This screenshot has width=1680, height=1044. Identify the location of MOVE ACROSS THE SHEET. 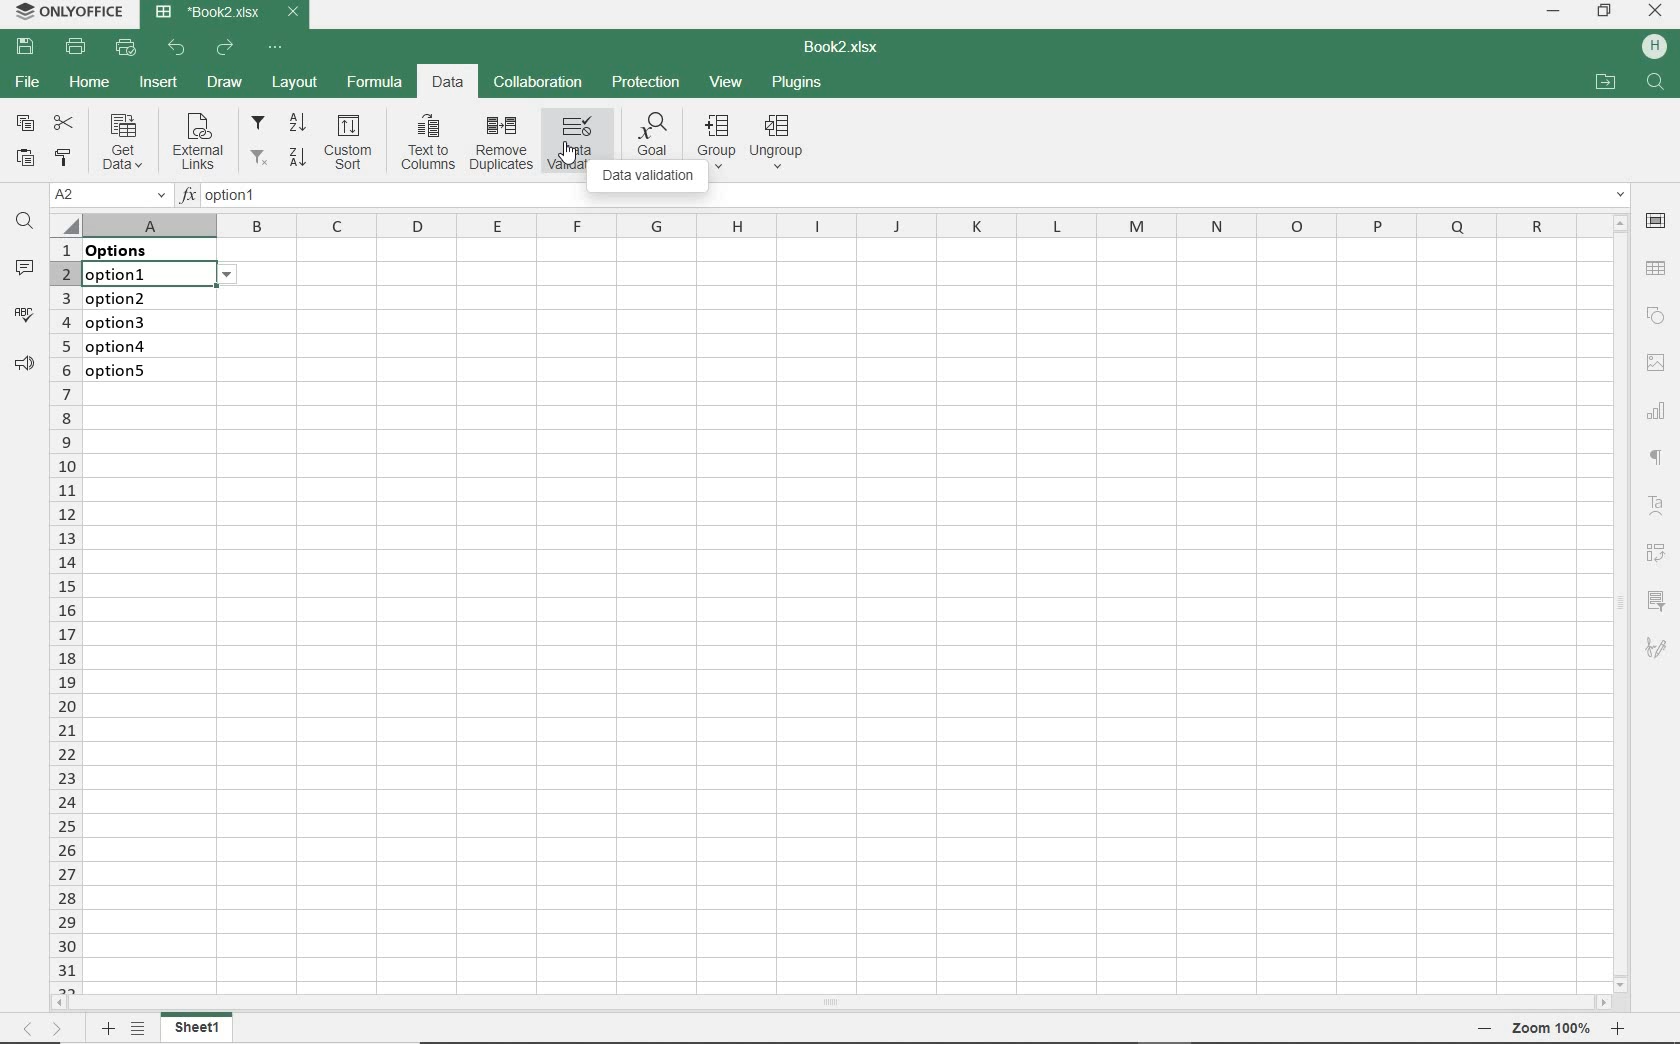
(43, 1028).